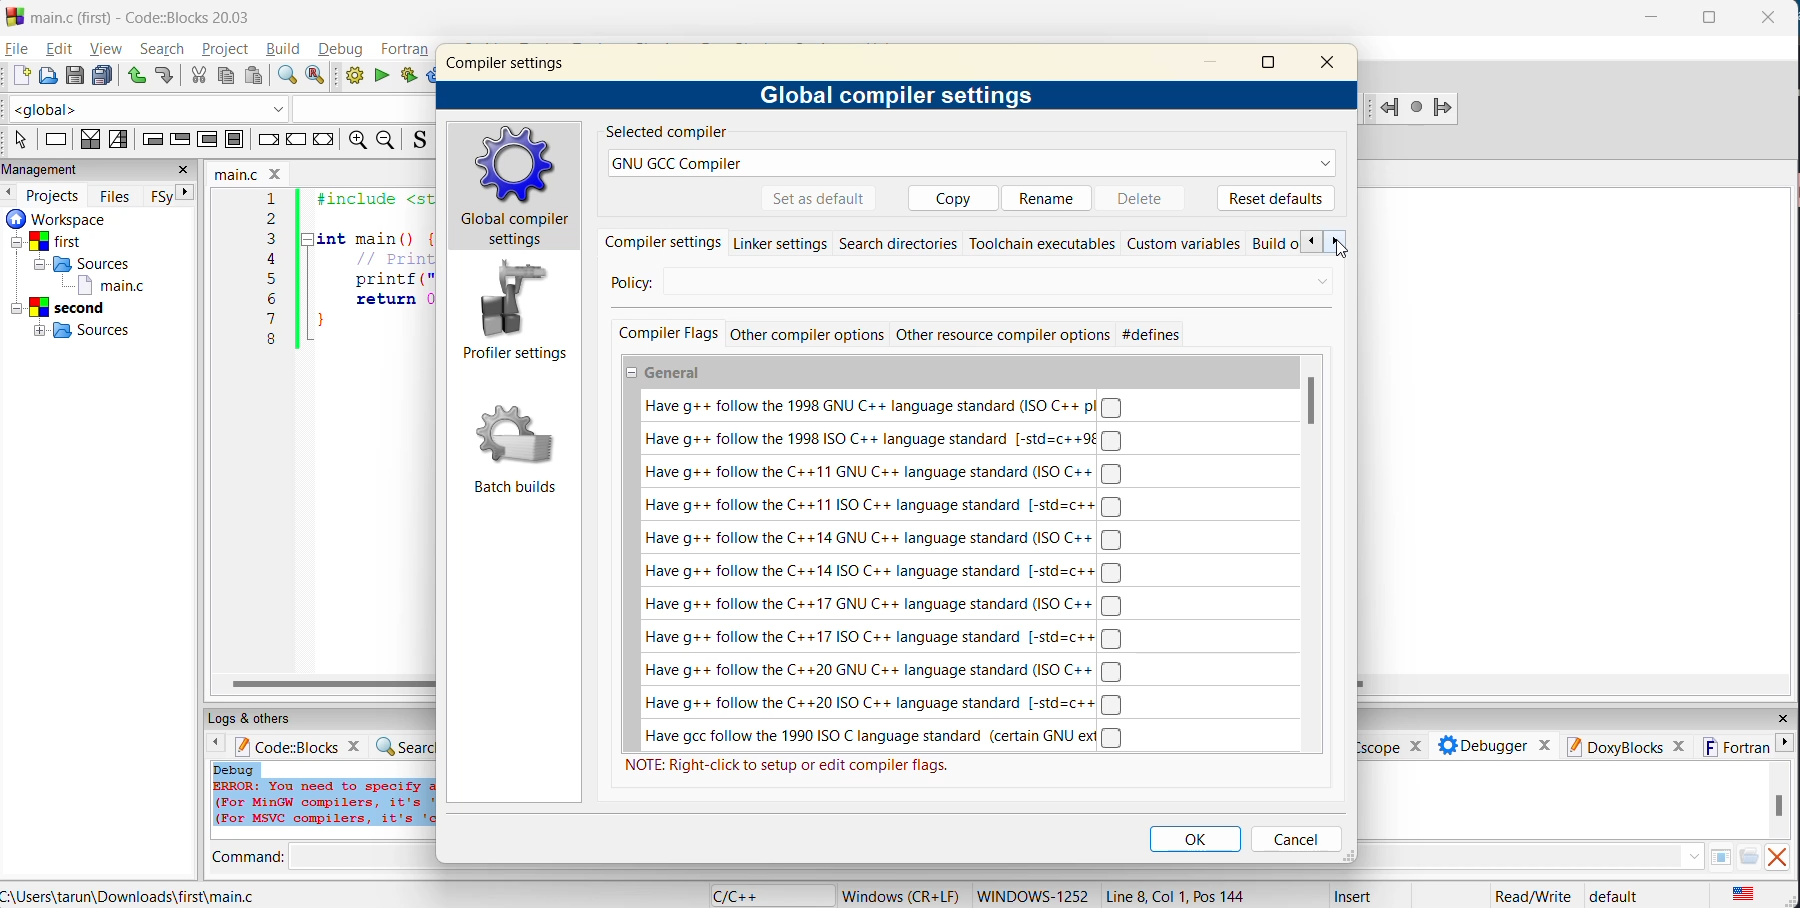 Image resolution: width=1800 pixels, height=908 pixels. Describe the element at coordinates (180, 140) in the screenshot. I see `exit condition loop` at that location.